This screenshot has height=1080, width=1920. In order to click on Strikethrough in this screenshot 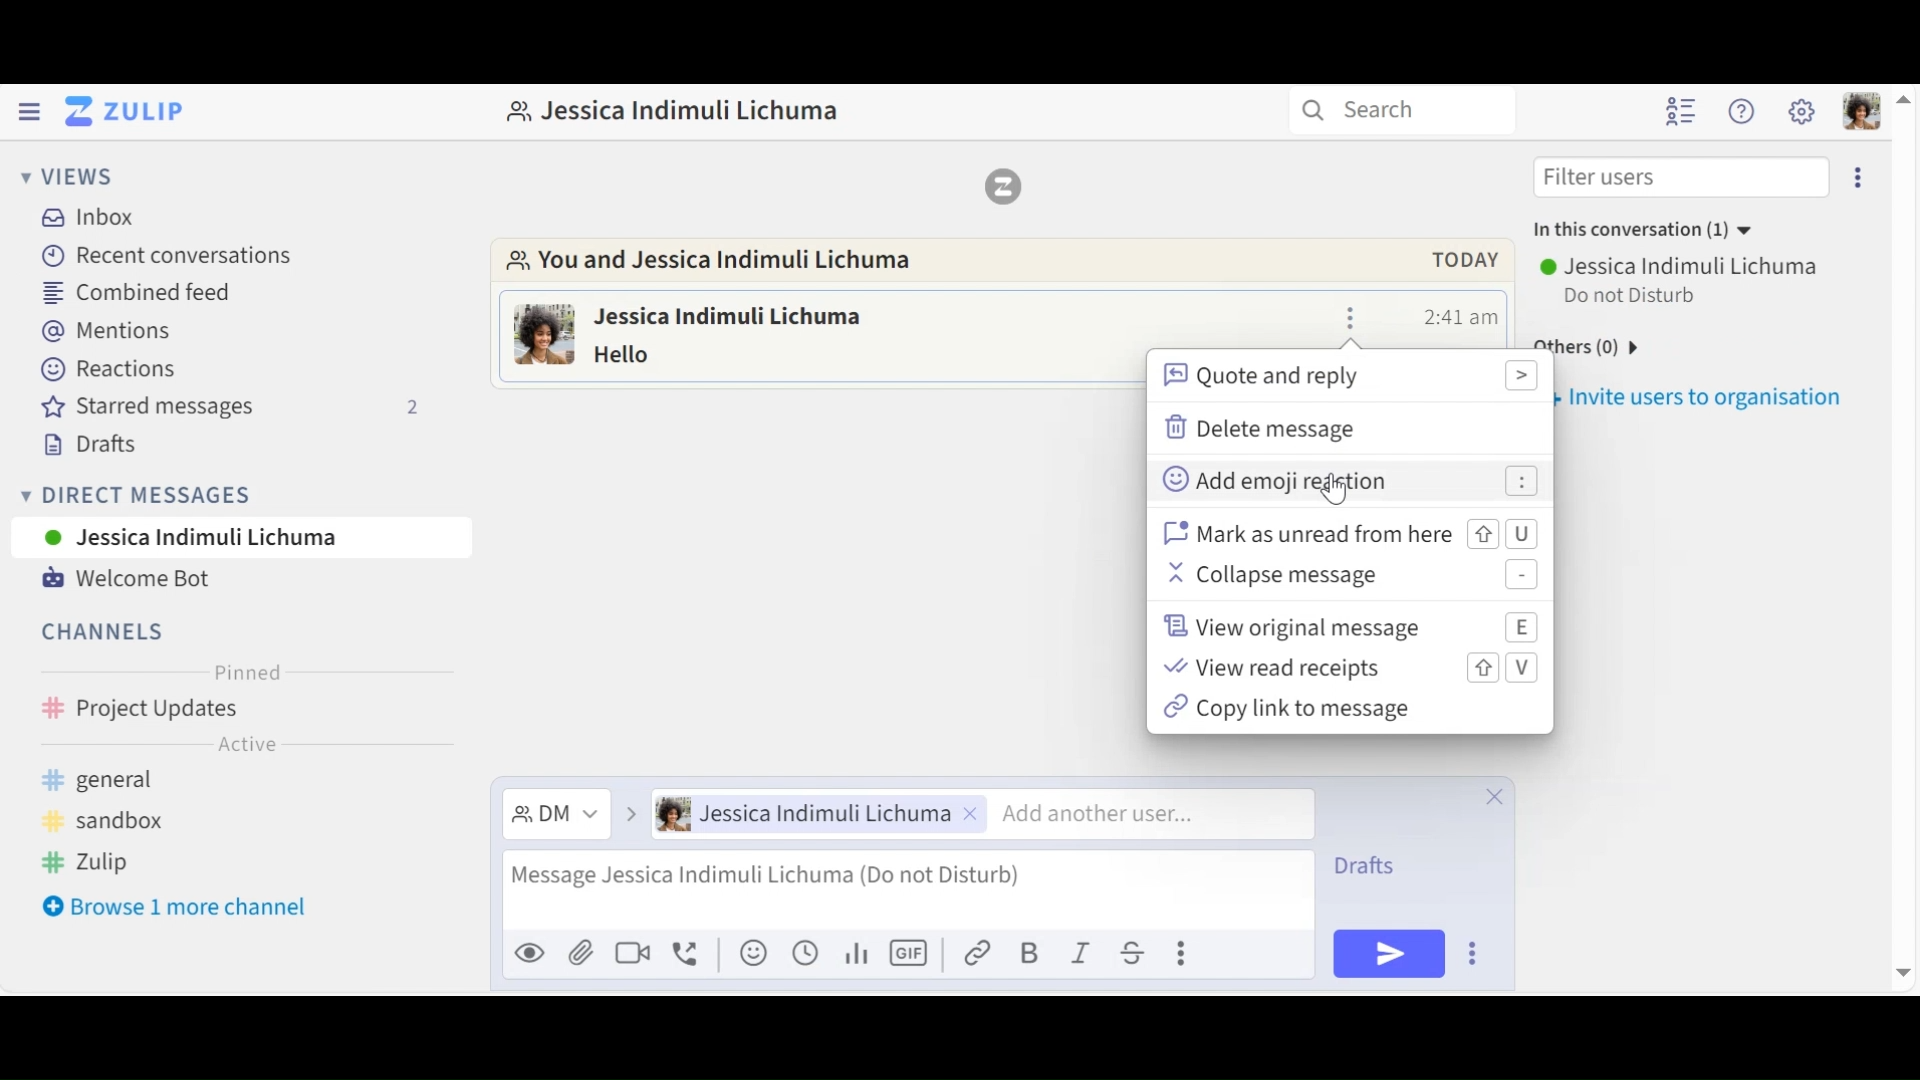, I will do `click(1136, 952)`.